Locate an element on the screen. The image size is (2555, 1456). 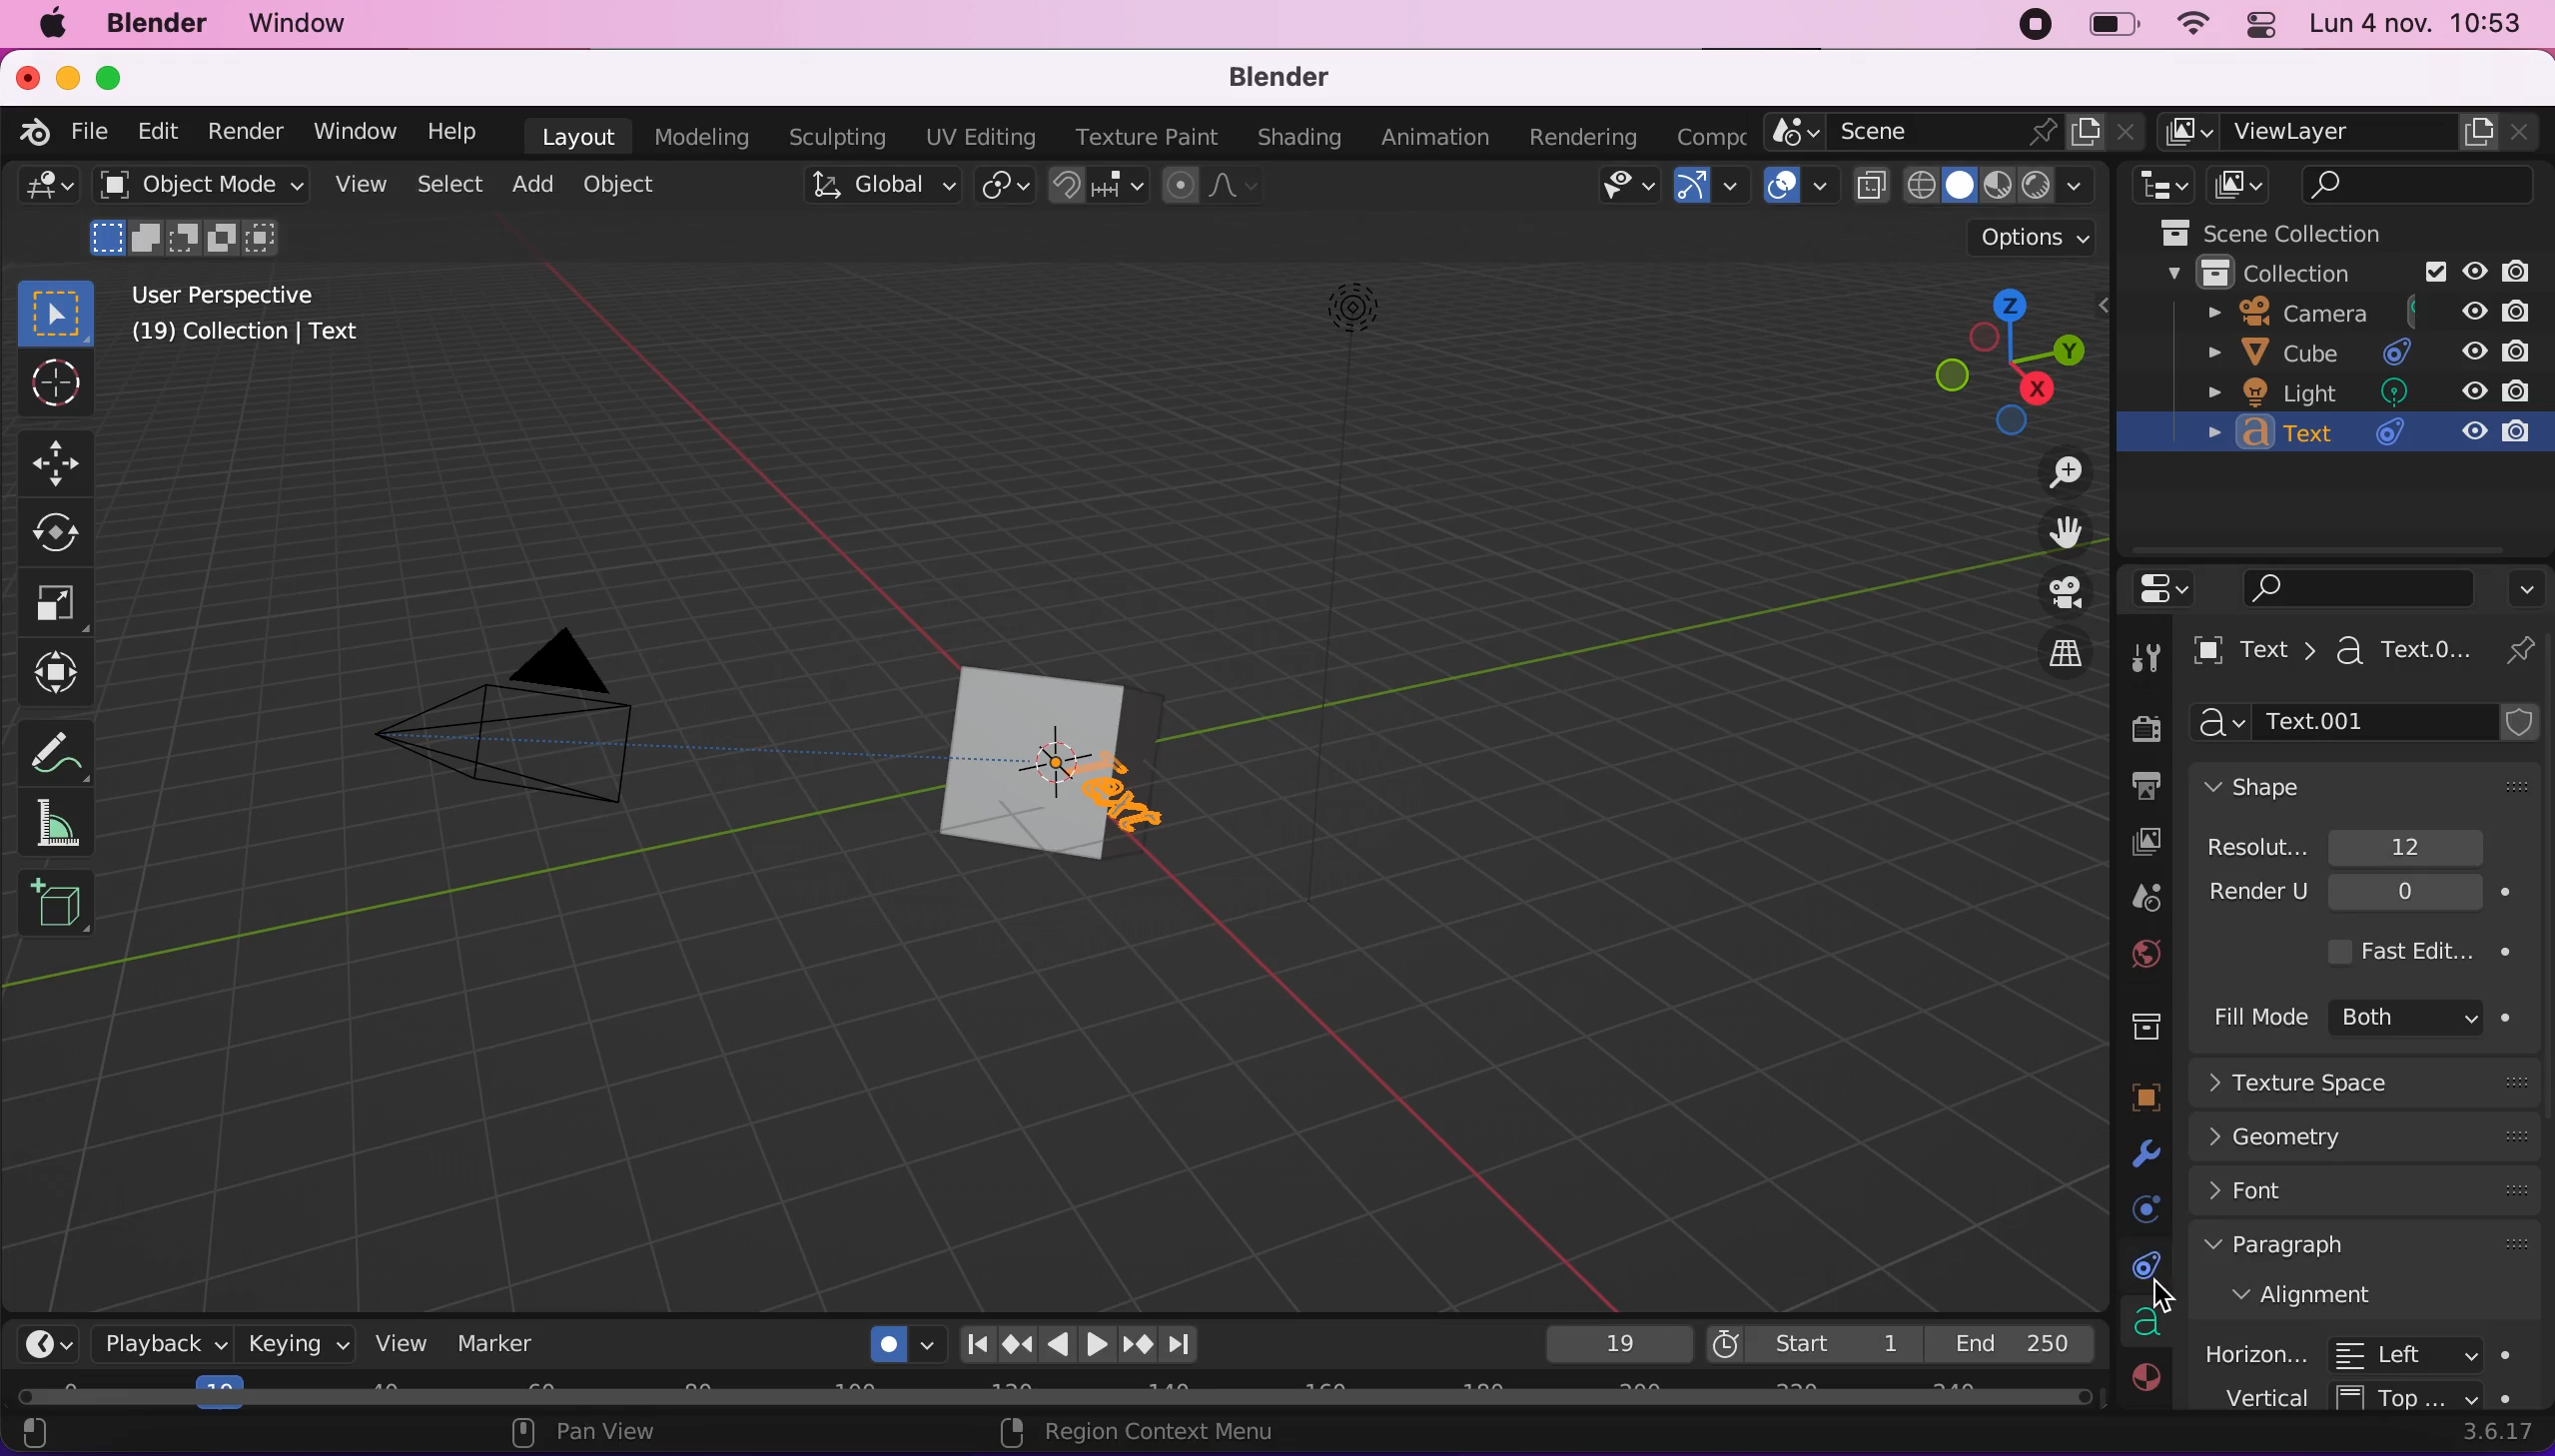
search is located at coordinates (2360, 586).